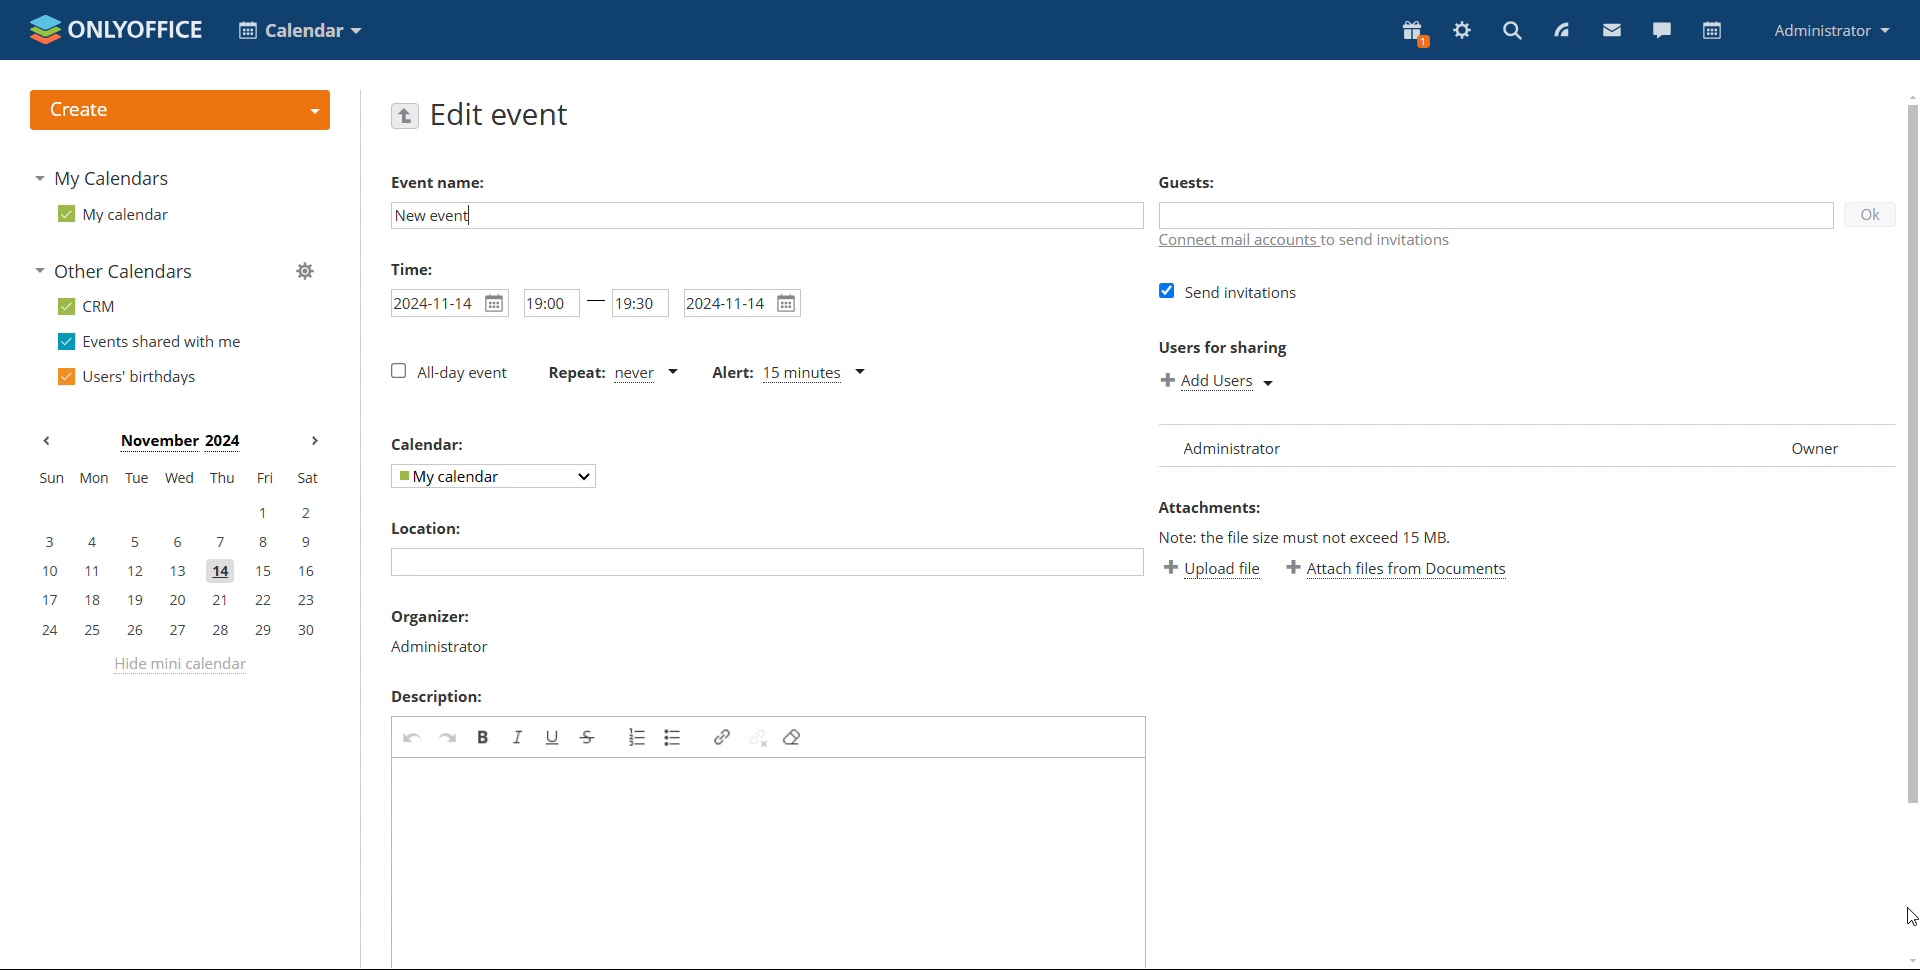 Image resolution: width=1920 pixels, height=970 pixels. I want to click on start date, so click(450, 303).